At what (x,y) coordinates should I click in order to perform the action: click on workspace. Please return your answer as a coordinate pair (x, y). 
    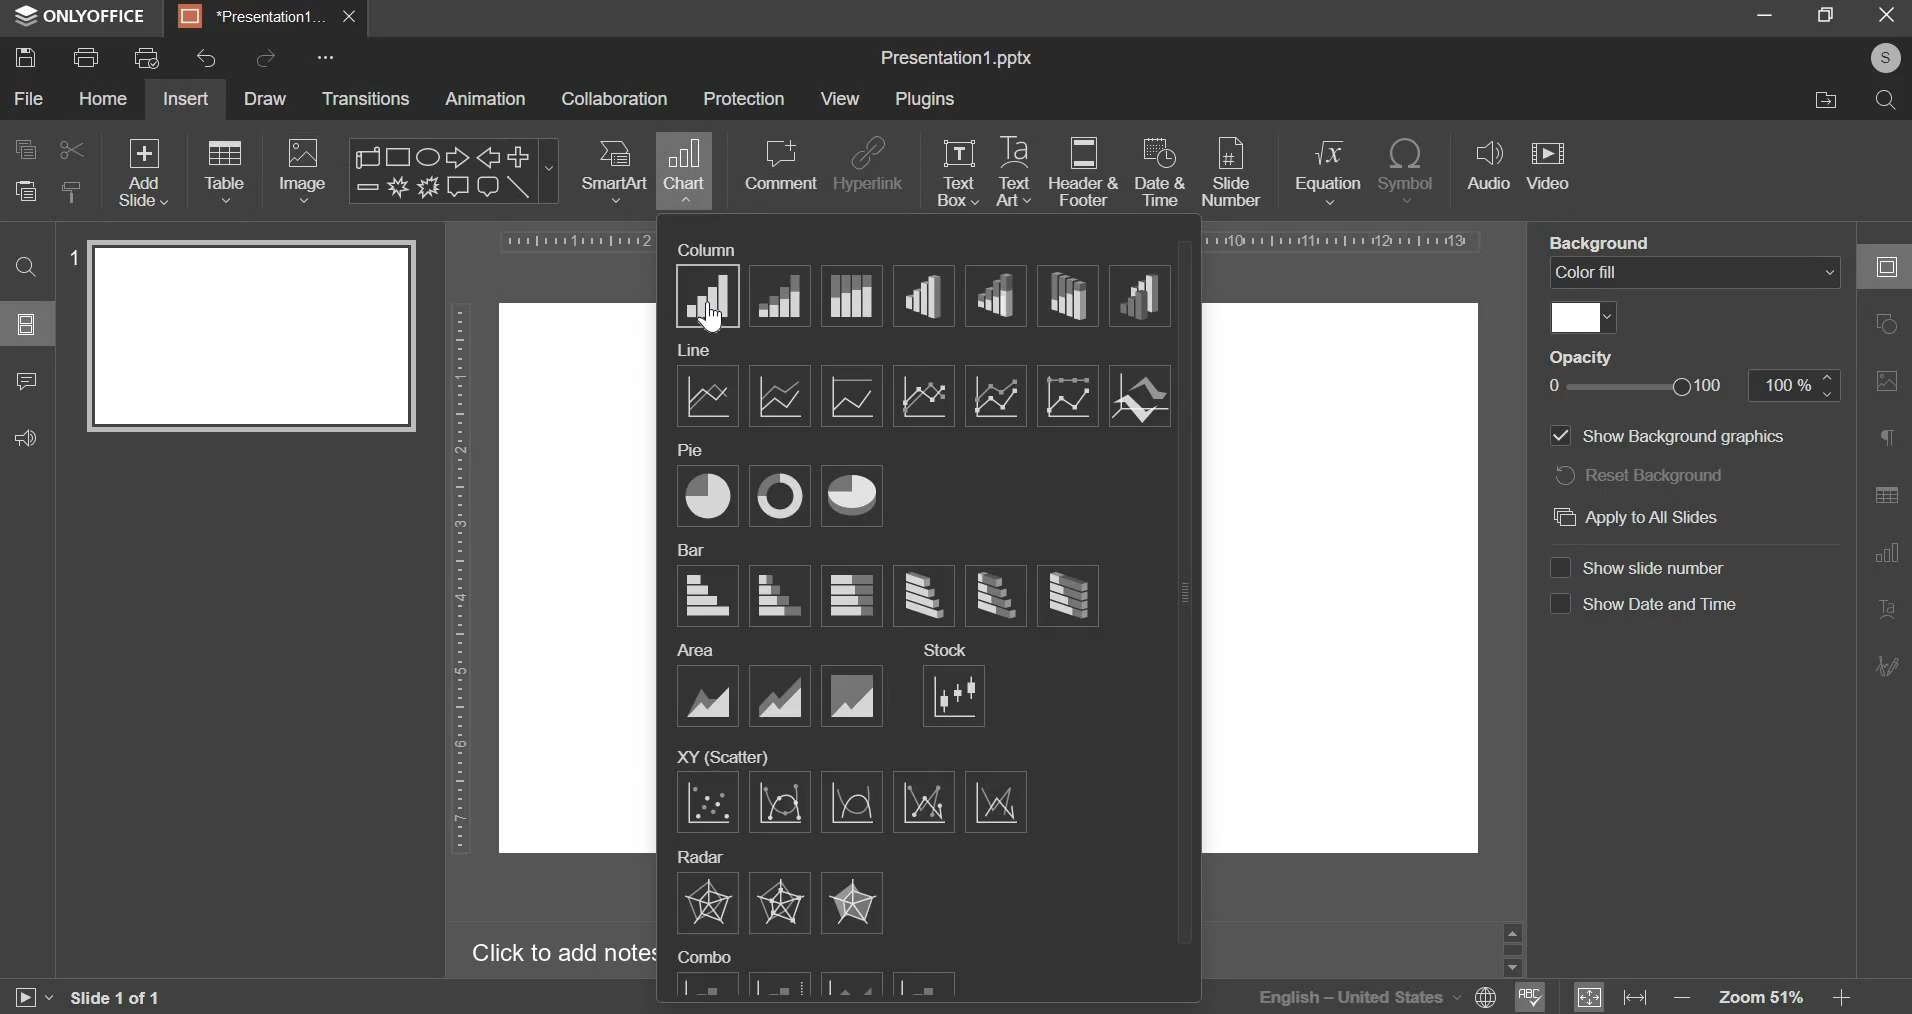
    Looking at the image, I should click on (579, 580).